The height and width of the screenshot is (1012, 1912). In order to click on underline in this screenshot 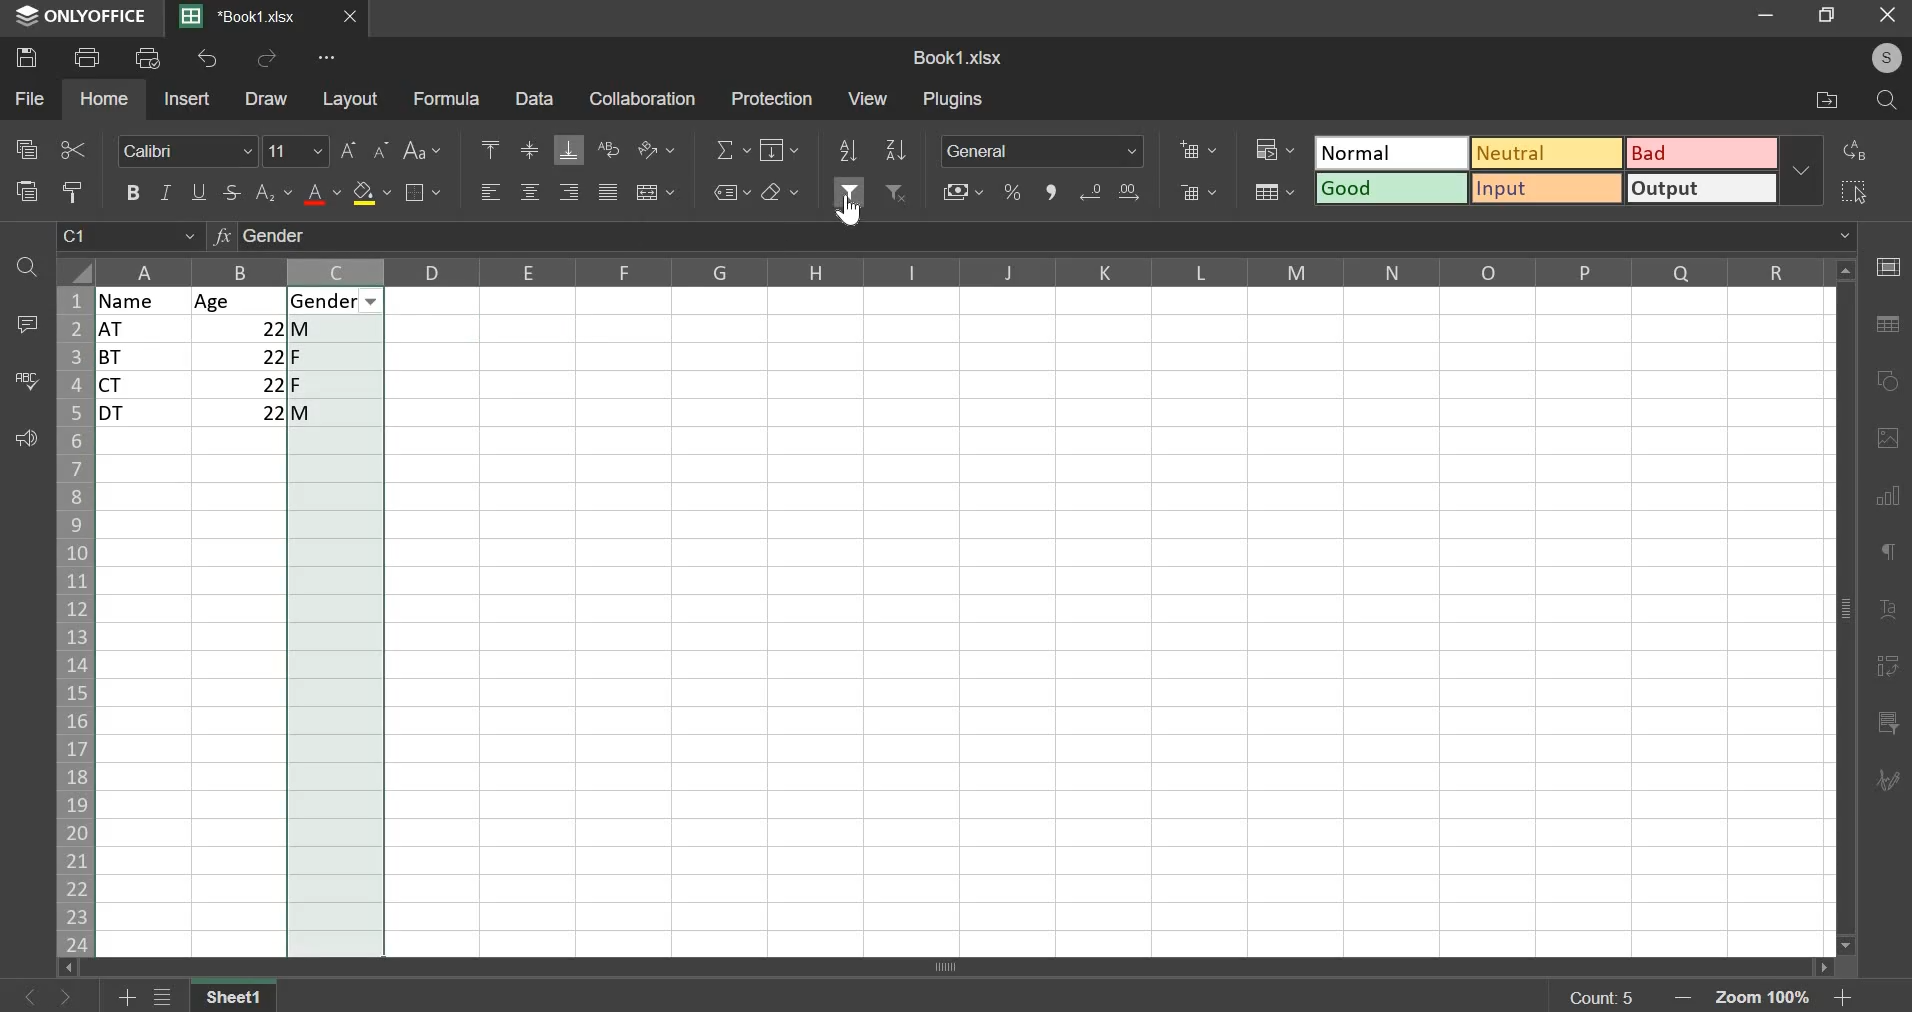, I will do `click(201, 191)`.